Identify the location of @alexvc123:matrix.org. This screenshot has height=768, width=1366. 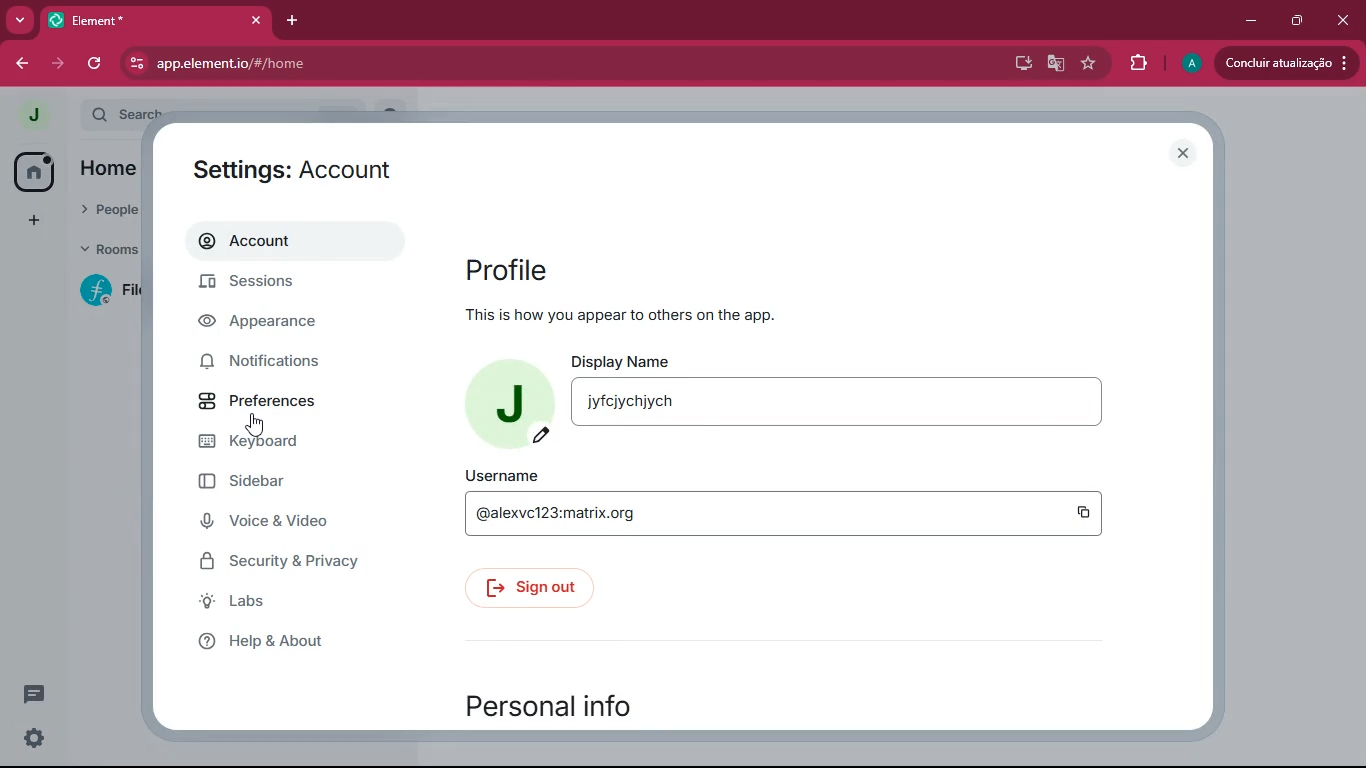
(556, 521).